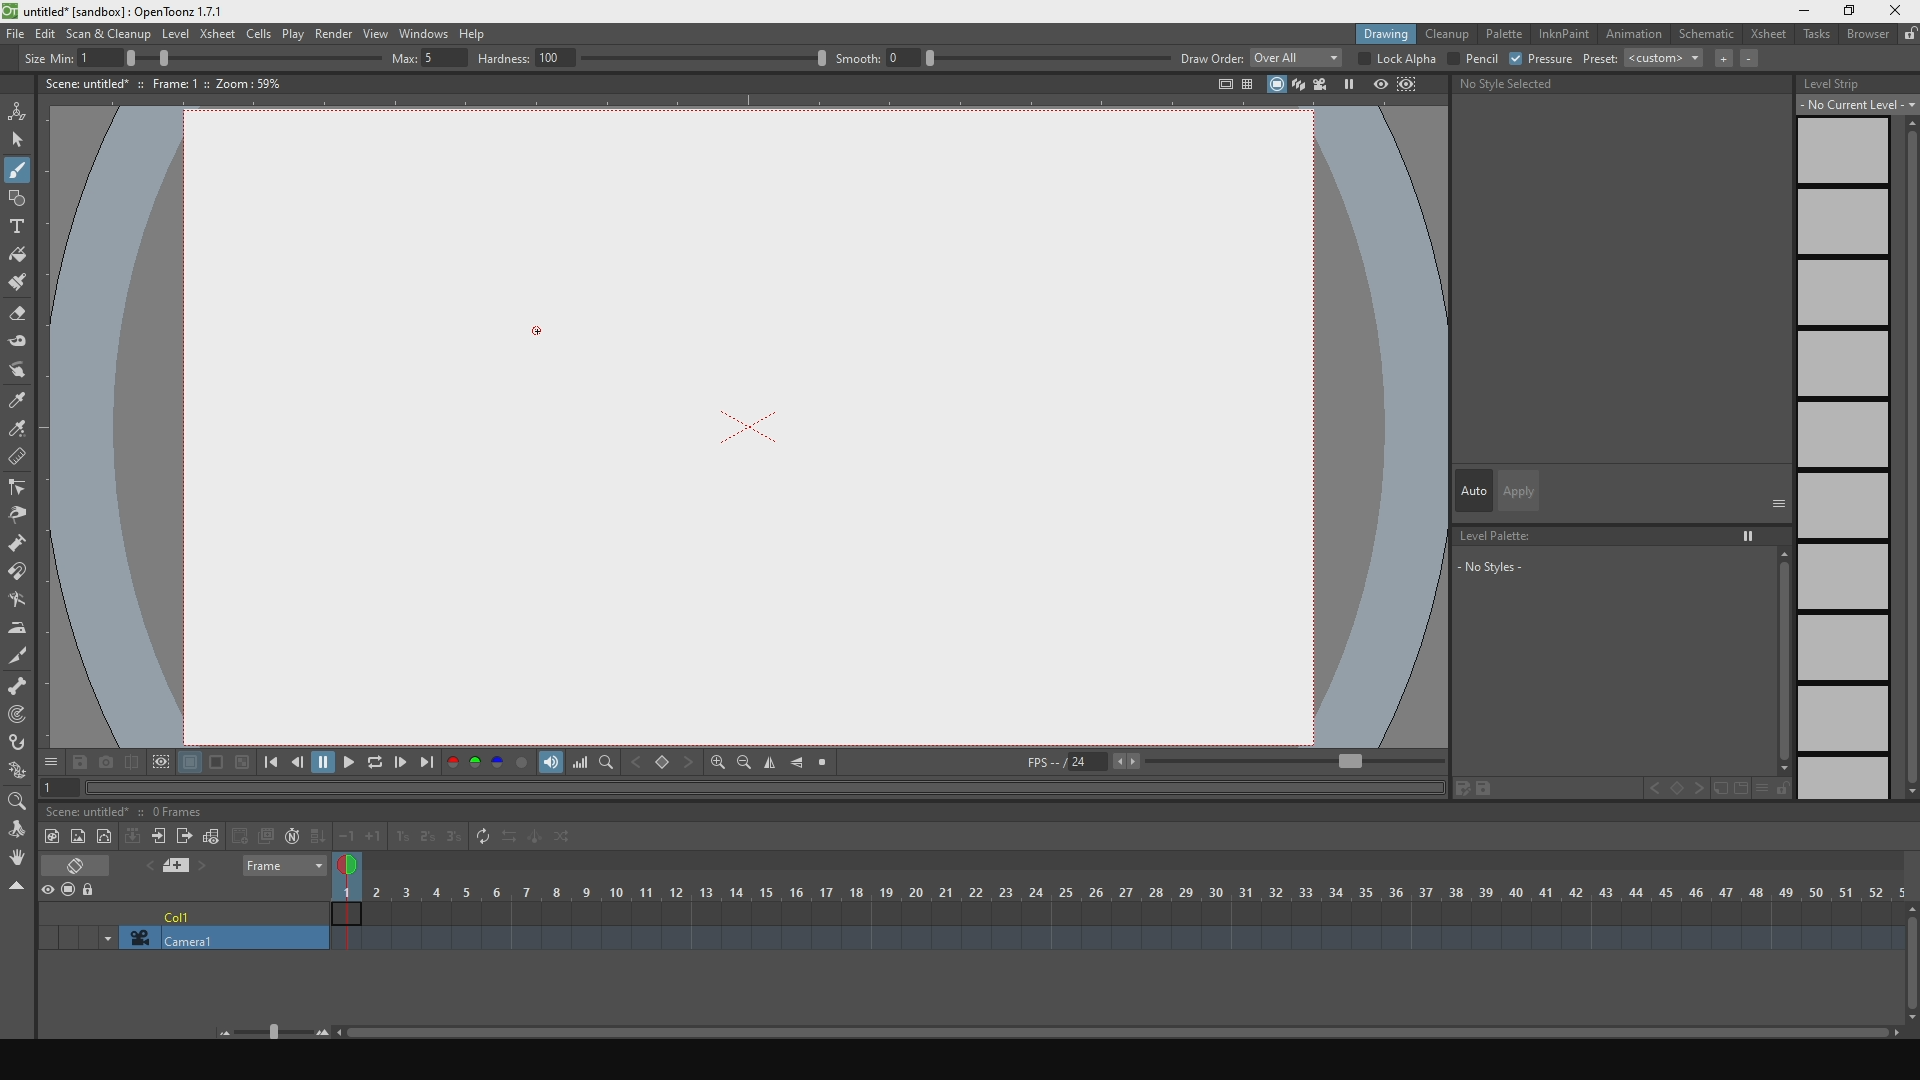 Image resolution: width=1920 pixels, height=1080 pixels. I want to click on , so click(1752, 60).